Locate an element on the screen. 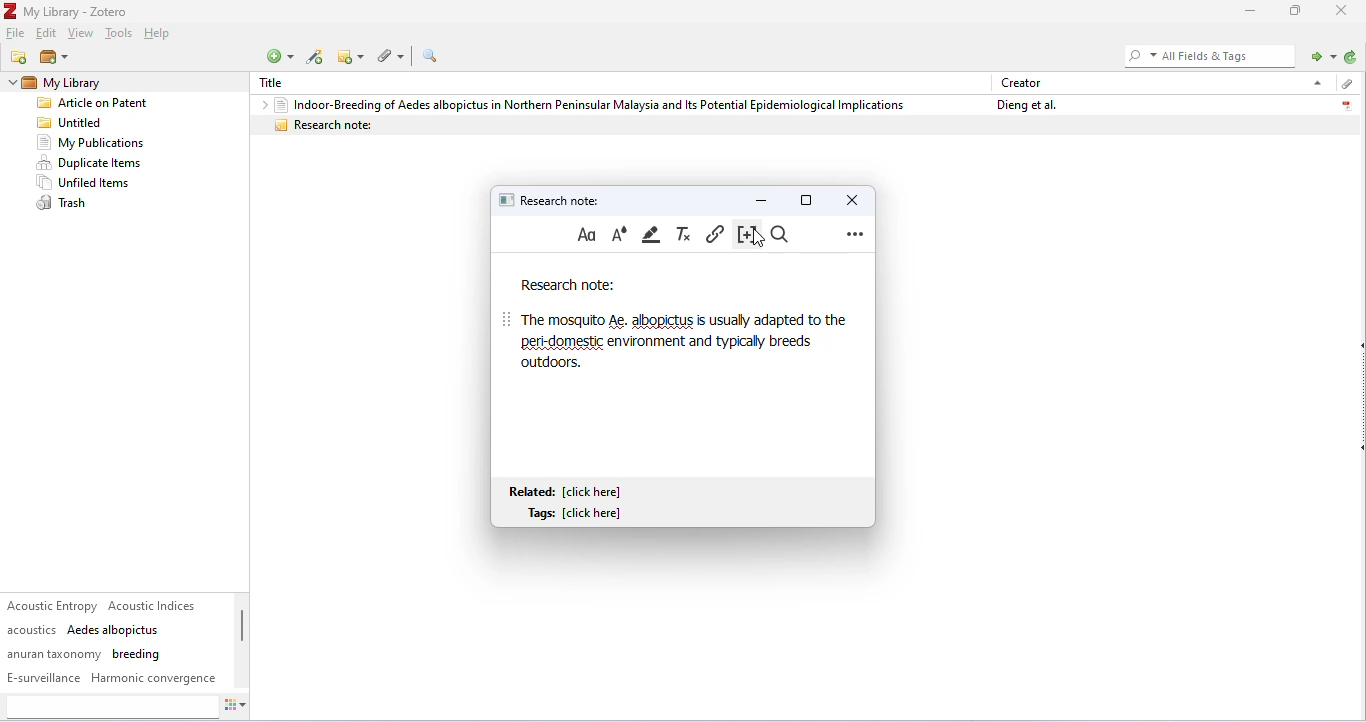 The width and height of the screenshot is (1366, 722). maximize is located at coordinates (1296, 10).